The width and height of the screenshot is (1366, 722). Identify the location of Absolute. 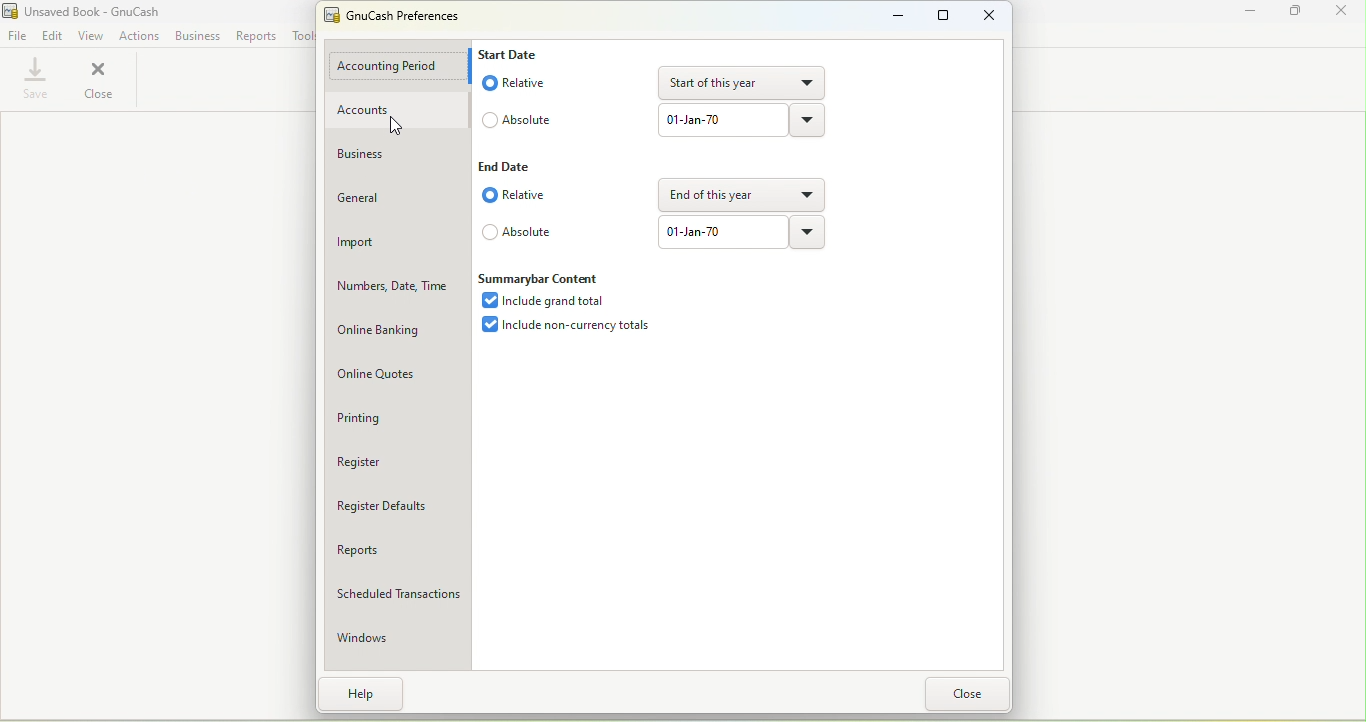
(516, 232).